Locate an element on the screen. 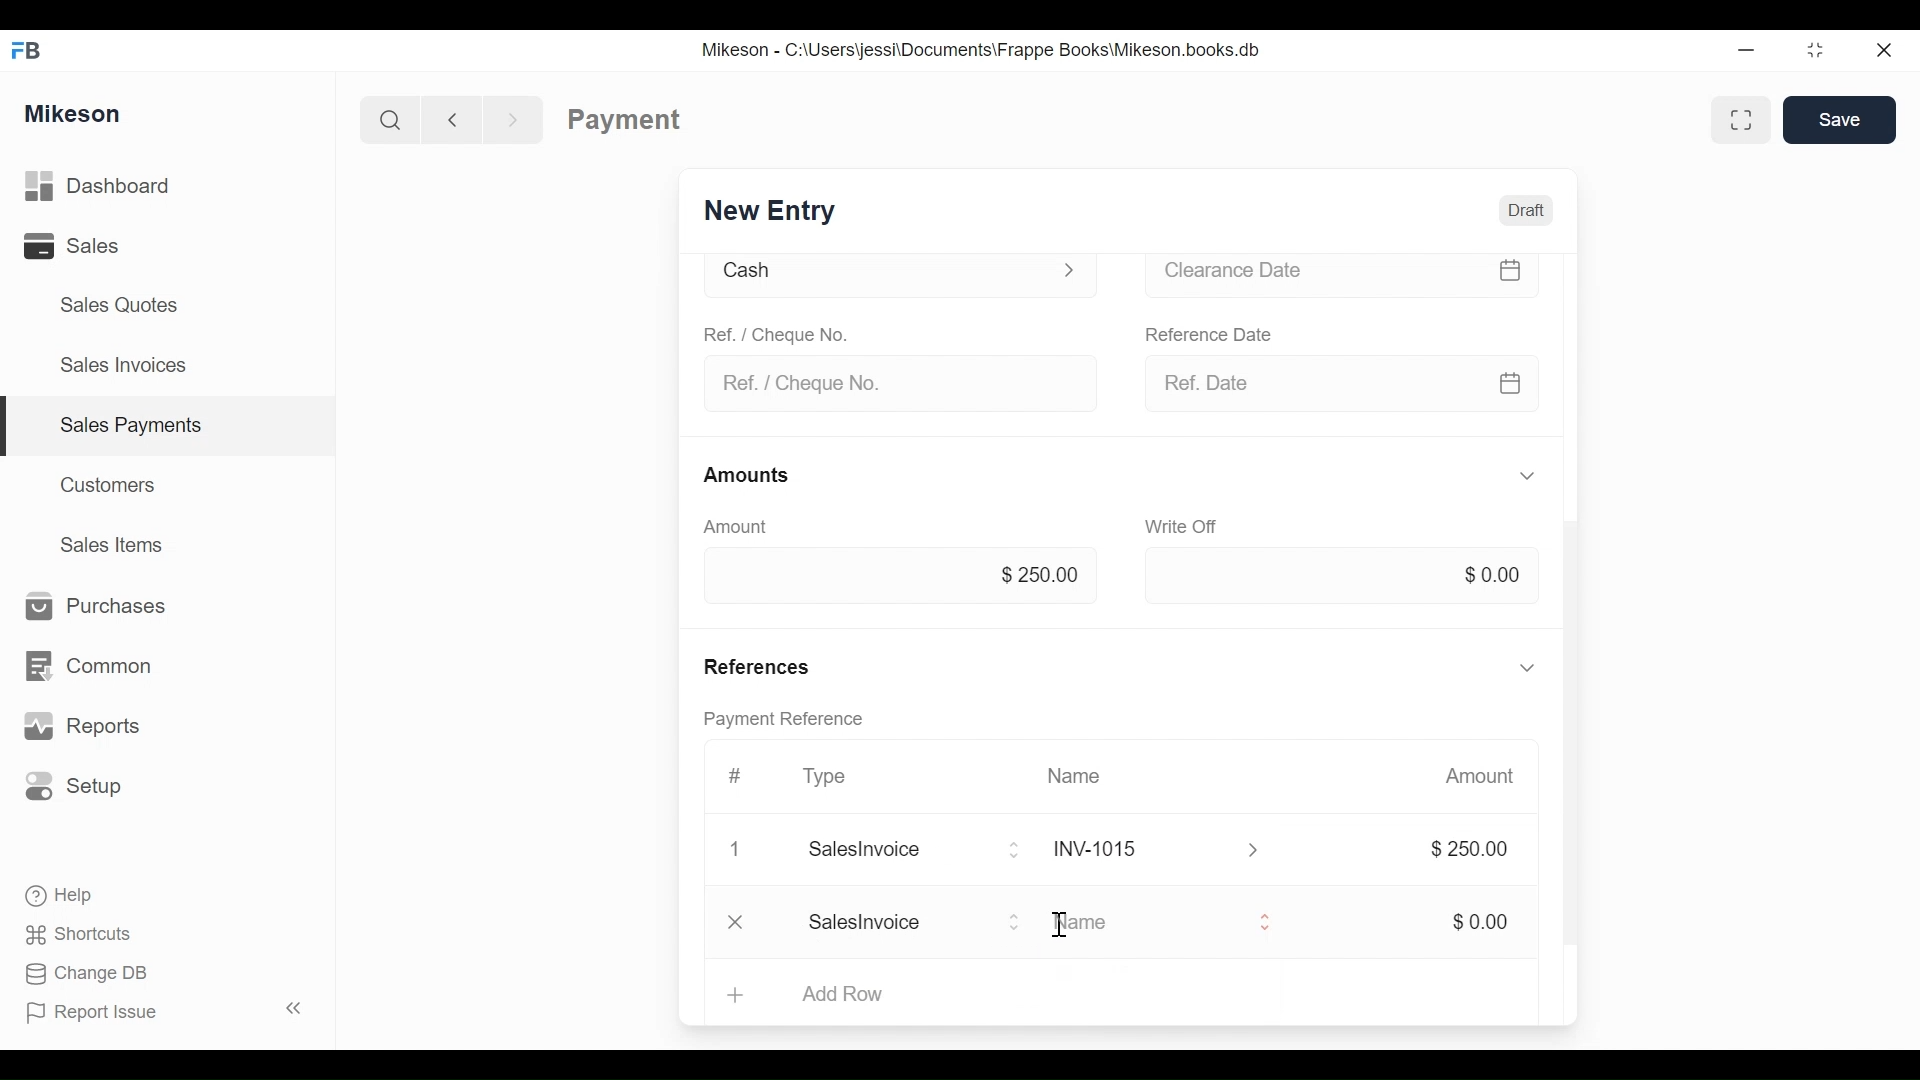 This screenshot has height=1080, width=1920. Type is located at coordinates (825, 776).